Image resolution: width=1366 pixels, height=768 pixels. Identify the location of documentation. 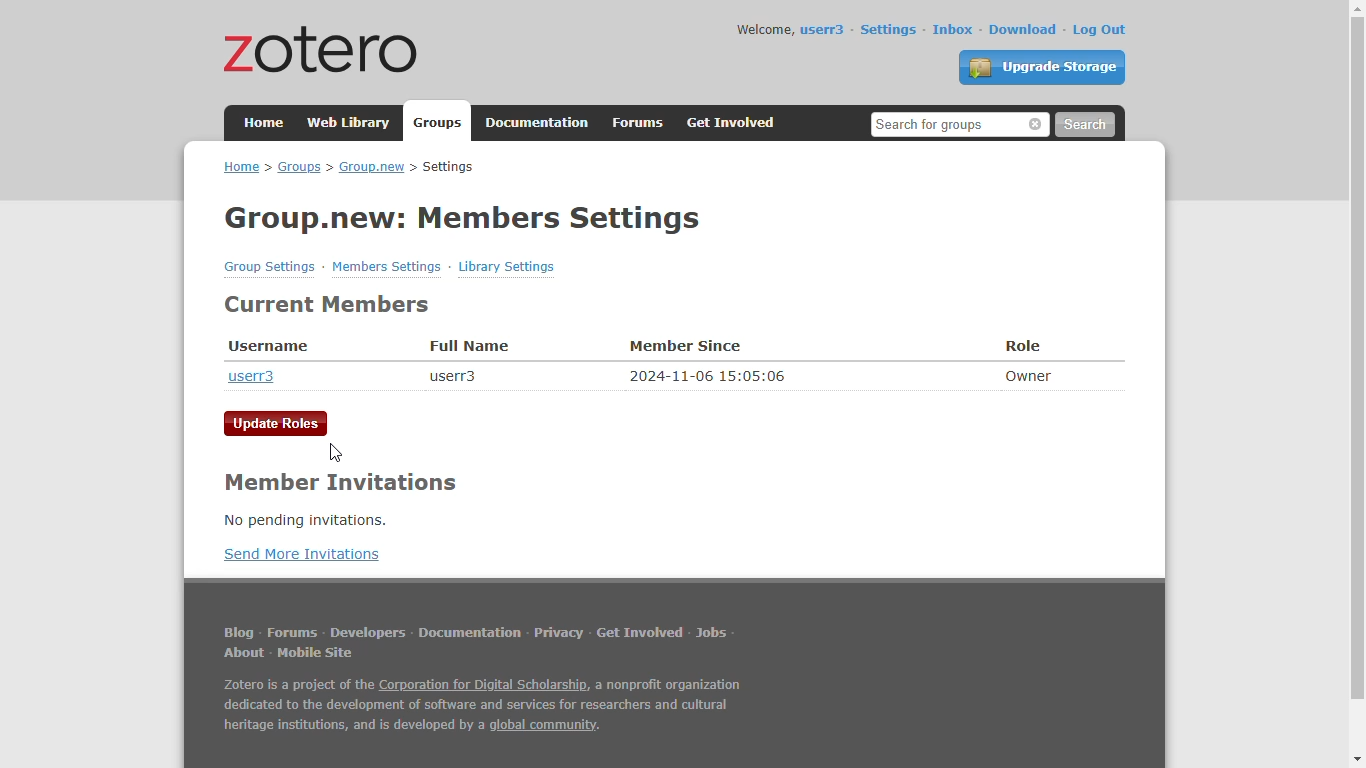
(471, 633).